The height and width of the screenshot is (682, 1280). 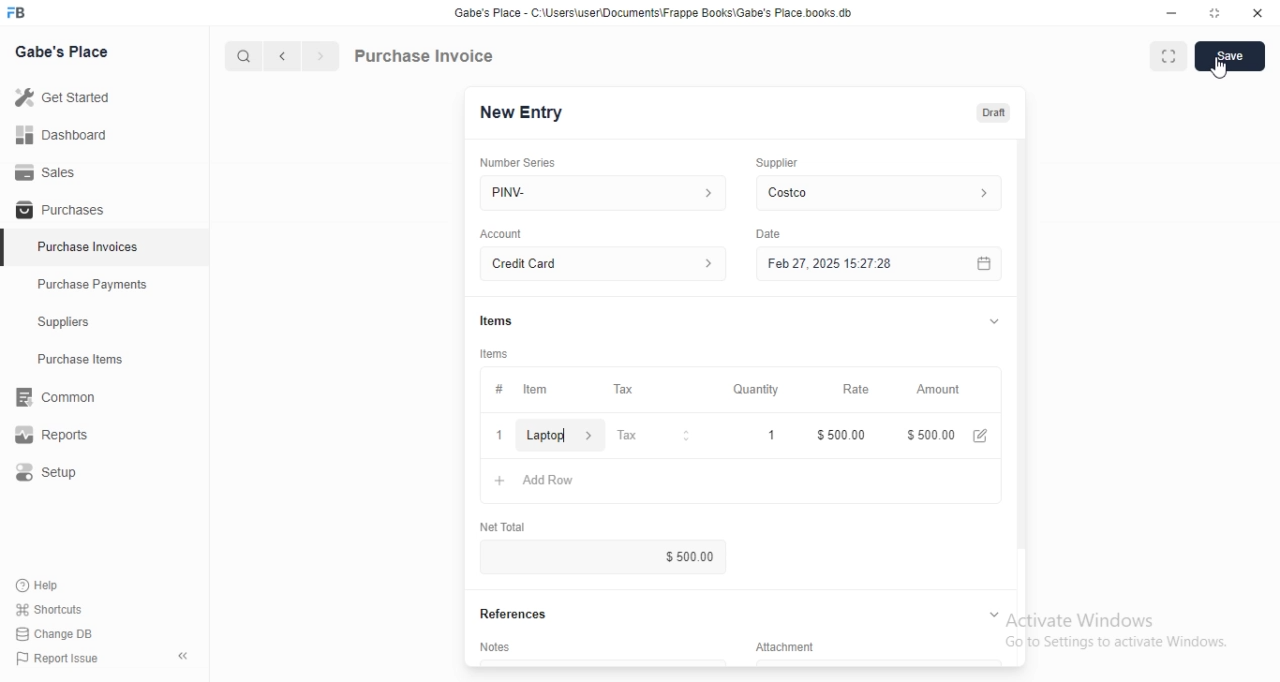 I want to click on Amount, so click(x=937, y=390).